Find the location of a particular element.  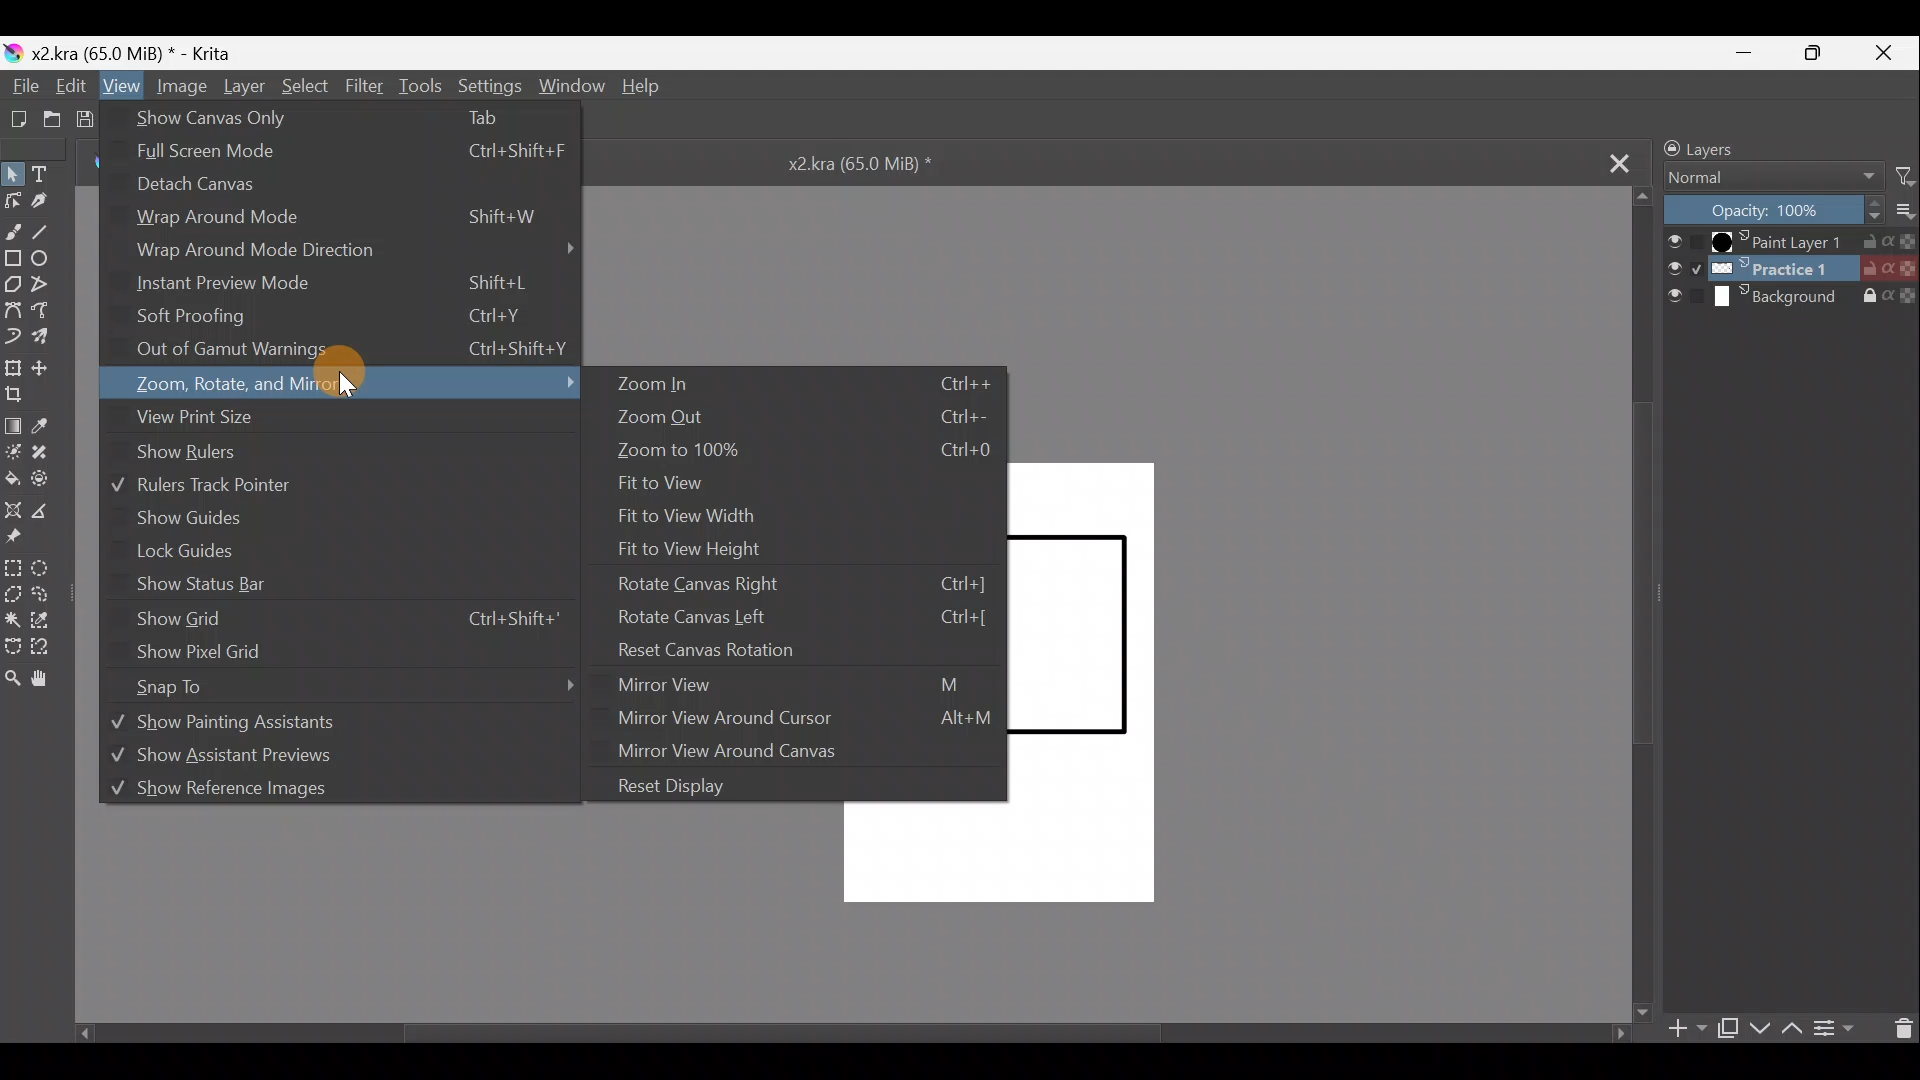

Select shapes tool is located at coordinates (14, 173).